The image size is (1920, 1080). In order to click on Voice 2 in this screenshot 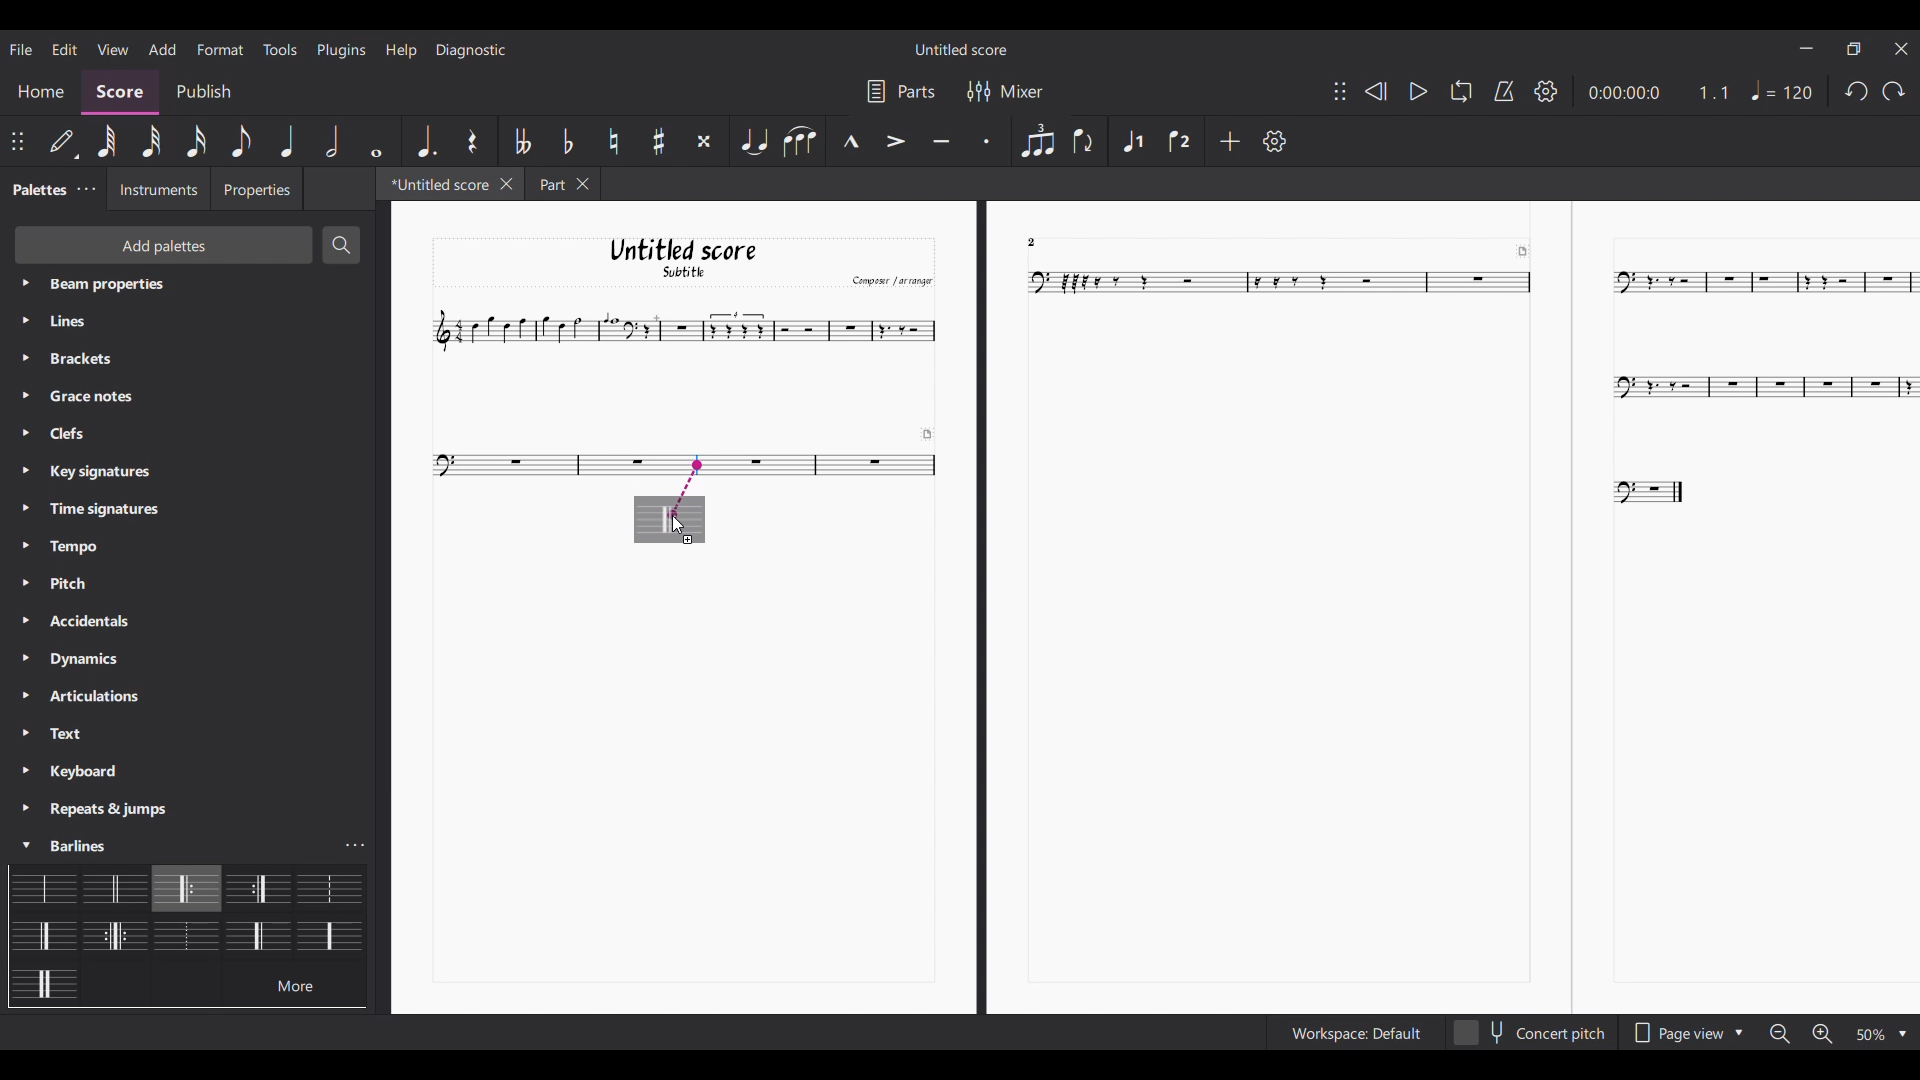, I will do `click(1179, 141)`.